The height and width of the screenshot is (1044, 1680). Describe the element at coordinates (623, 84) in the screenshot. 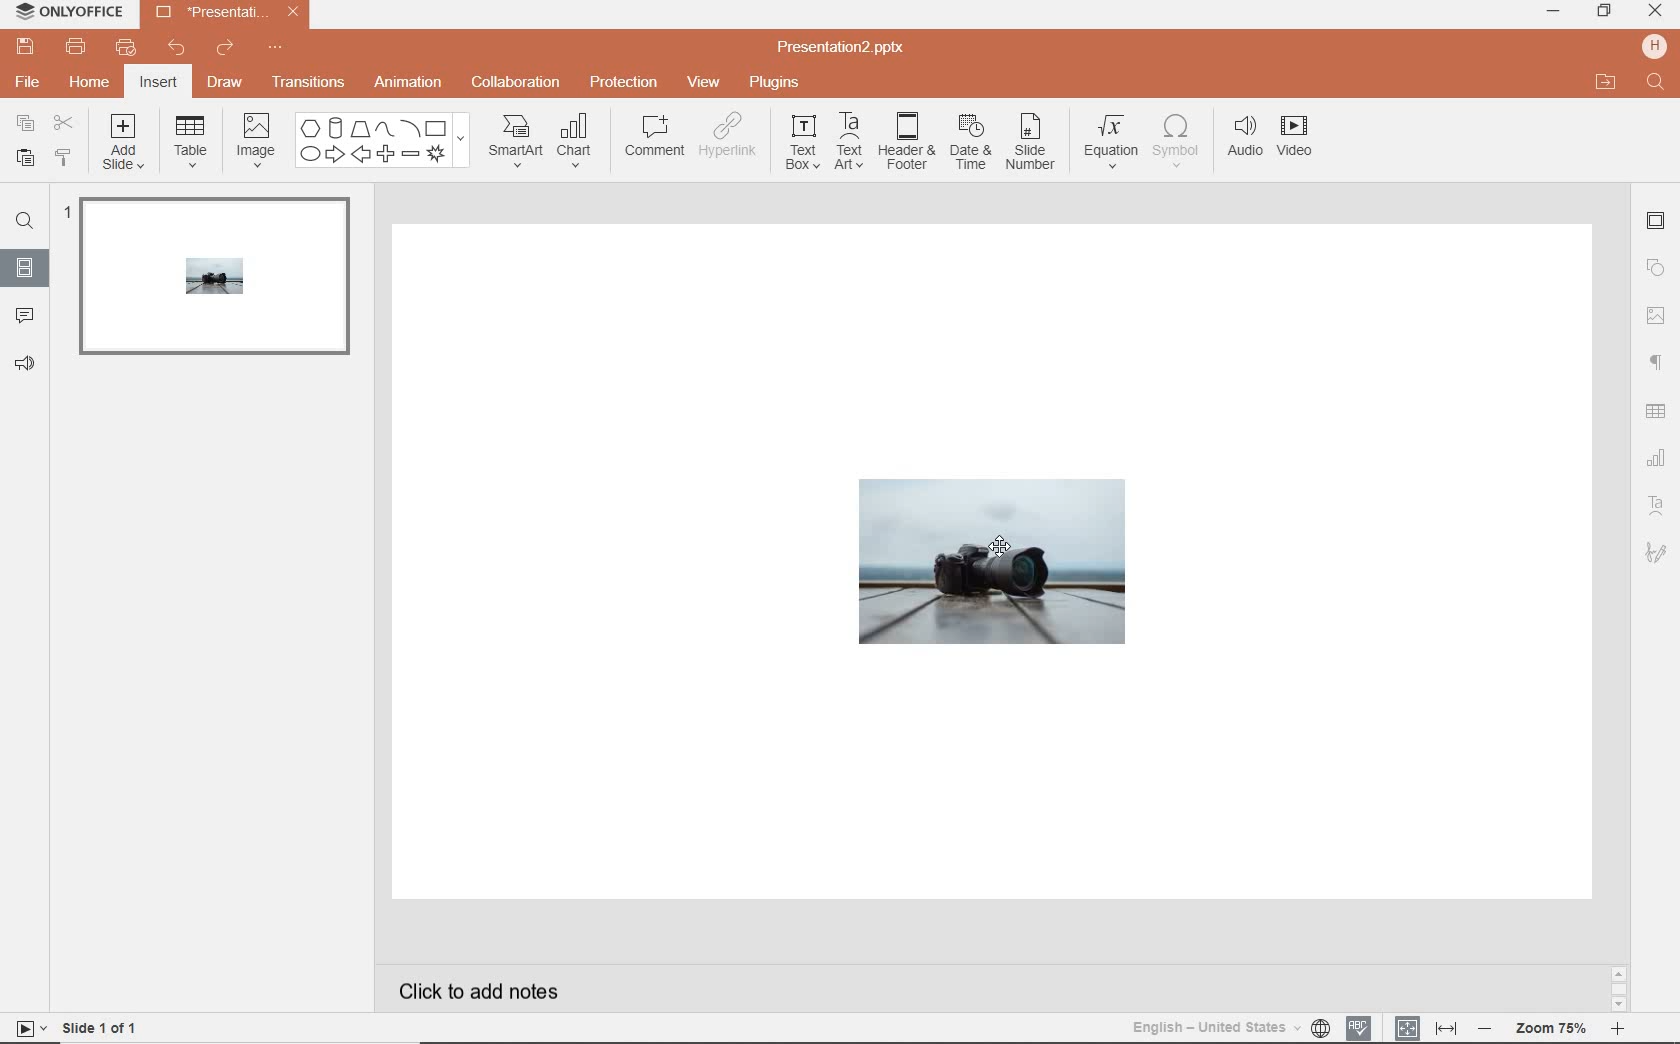

I see `protection` at that location.